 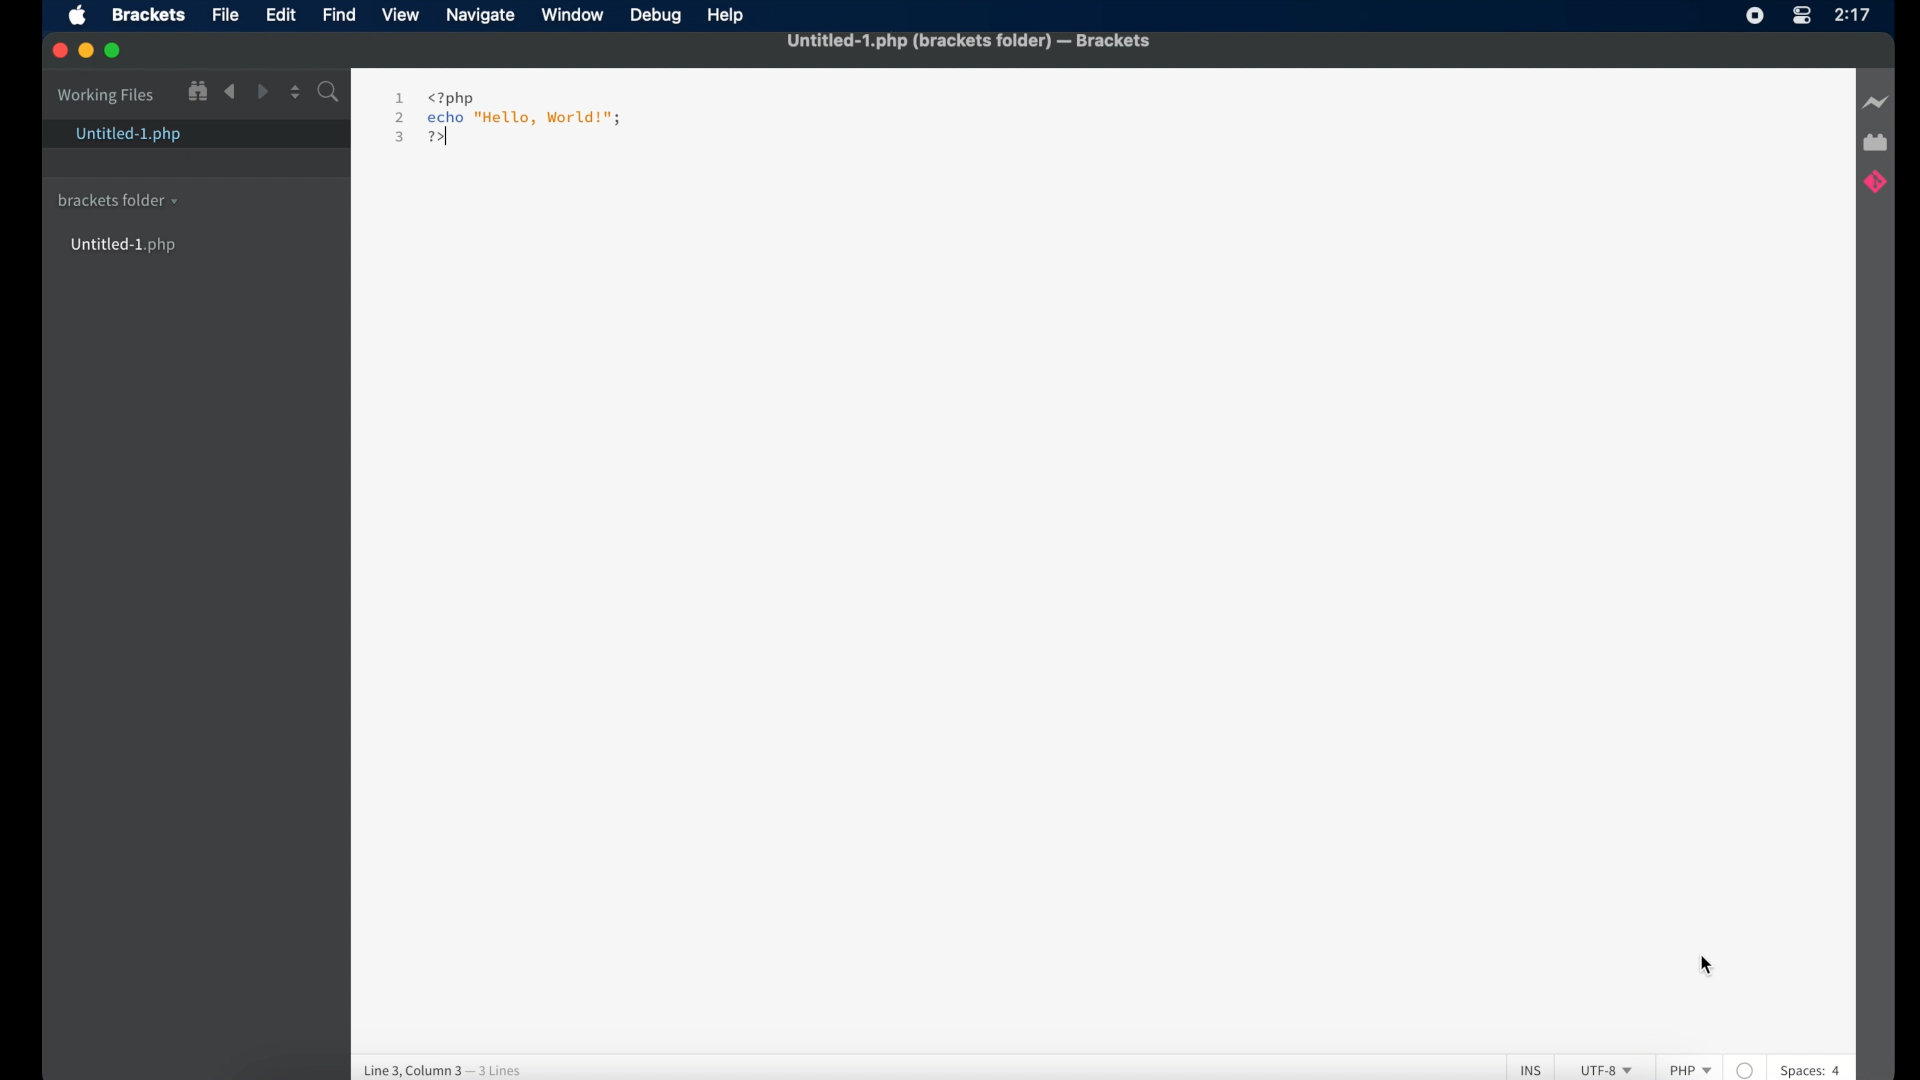 What do you see at coordinates (1877, 103) in the screenshot?
I see `live preview` at bounding box center [1877, 103].